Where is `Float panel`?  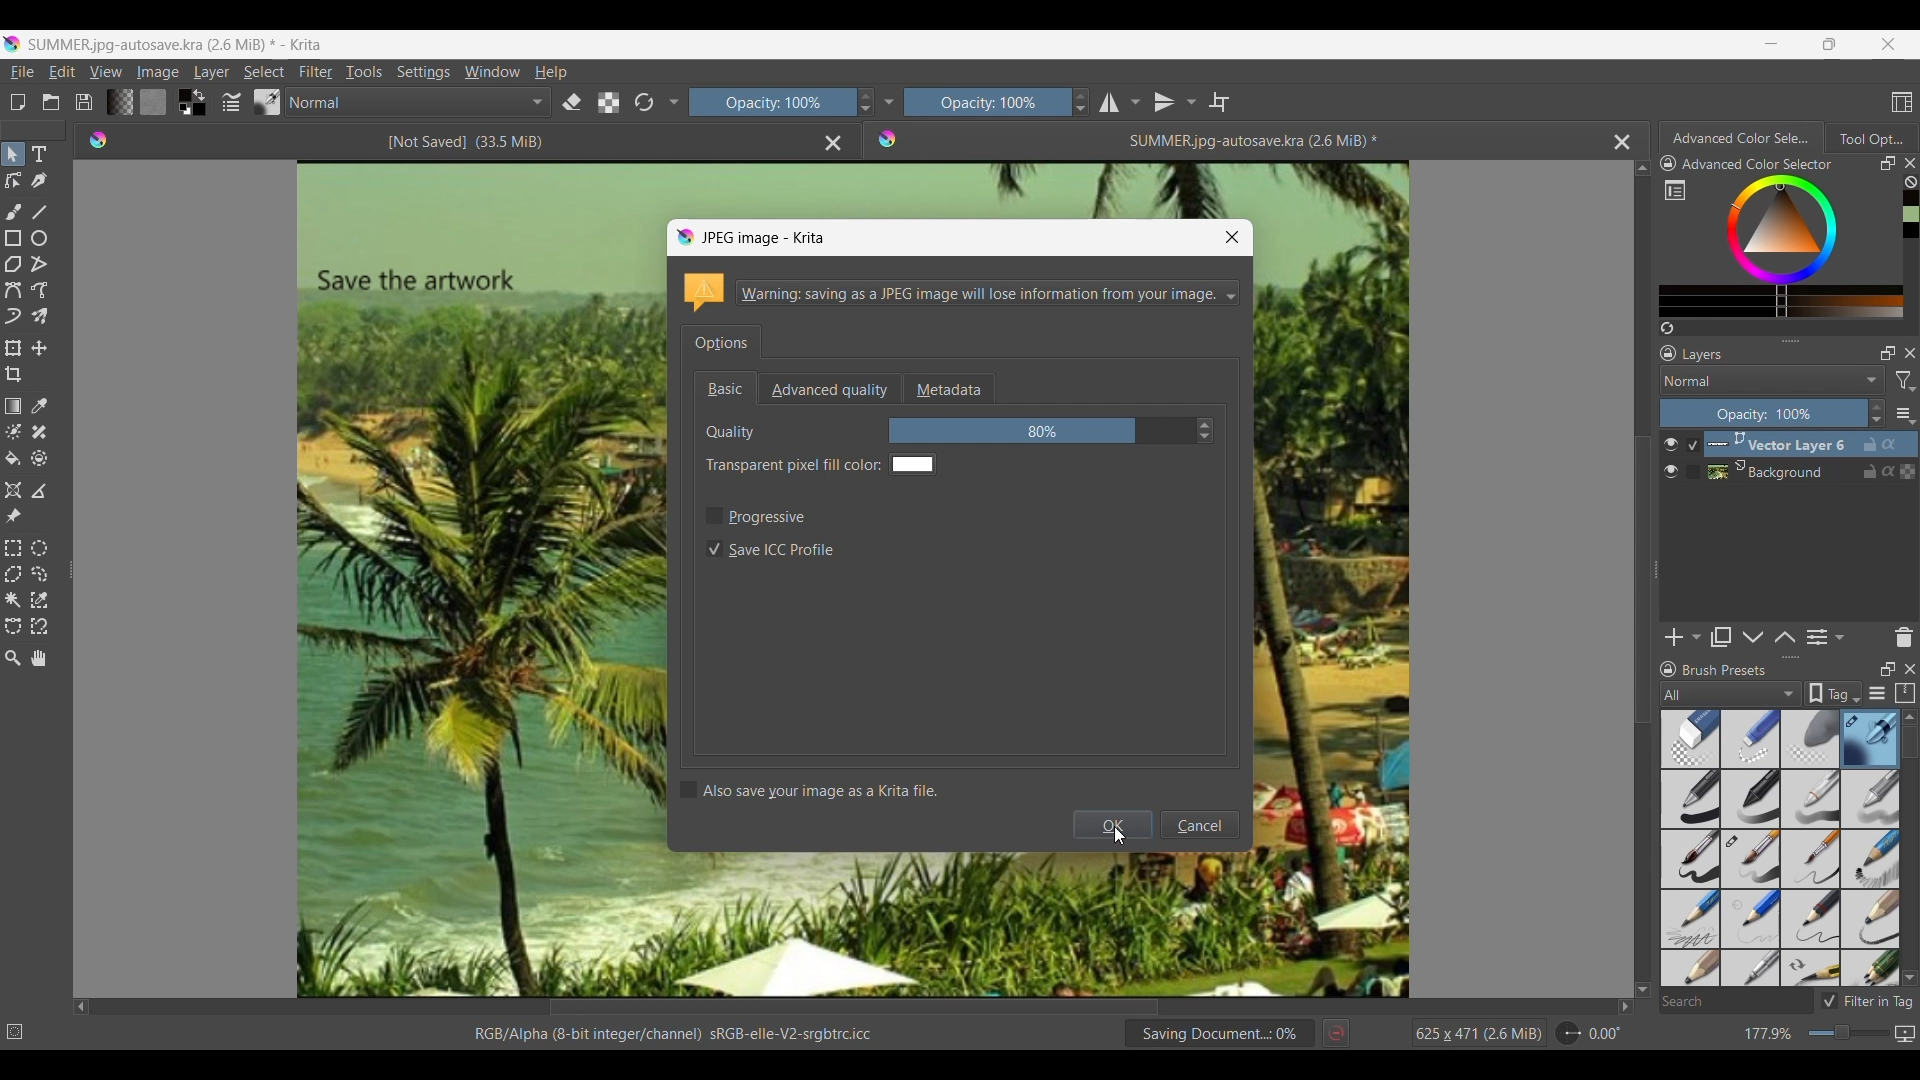 Float panel is located at coordinates (1887, 163).